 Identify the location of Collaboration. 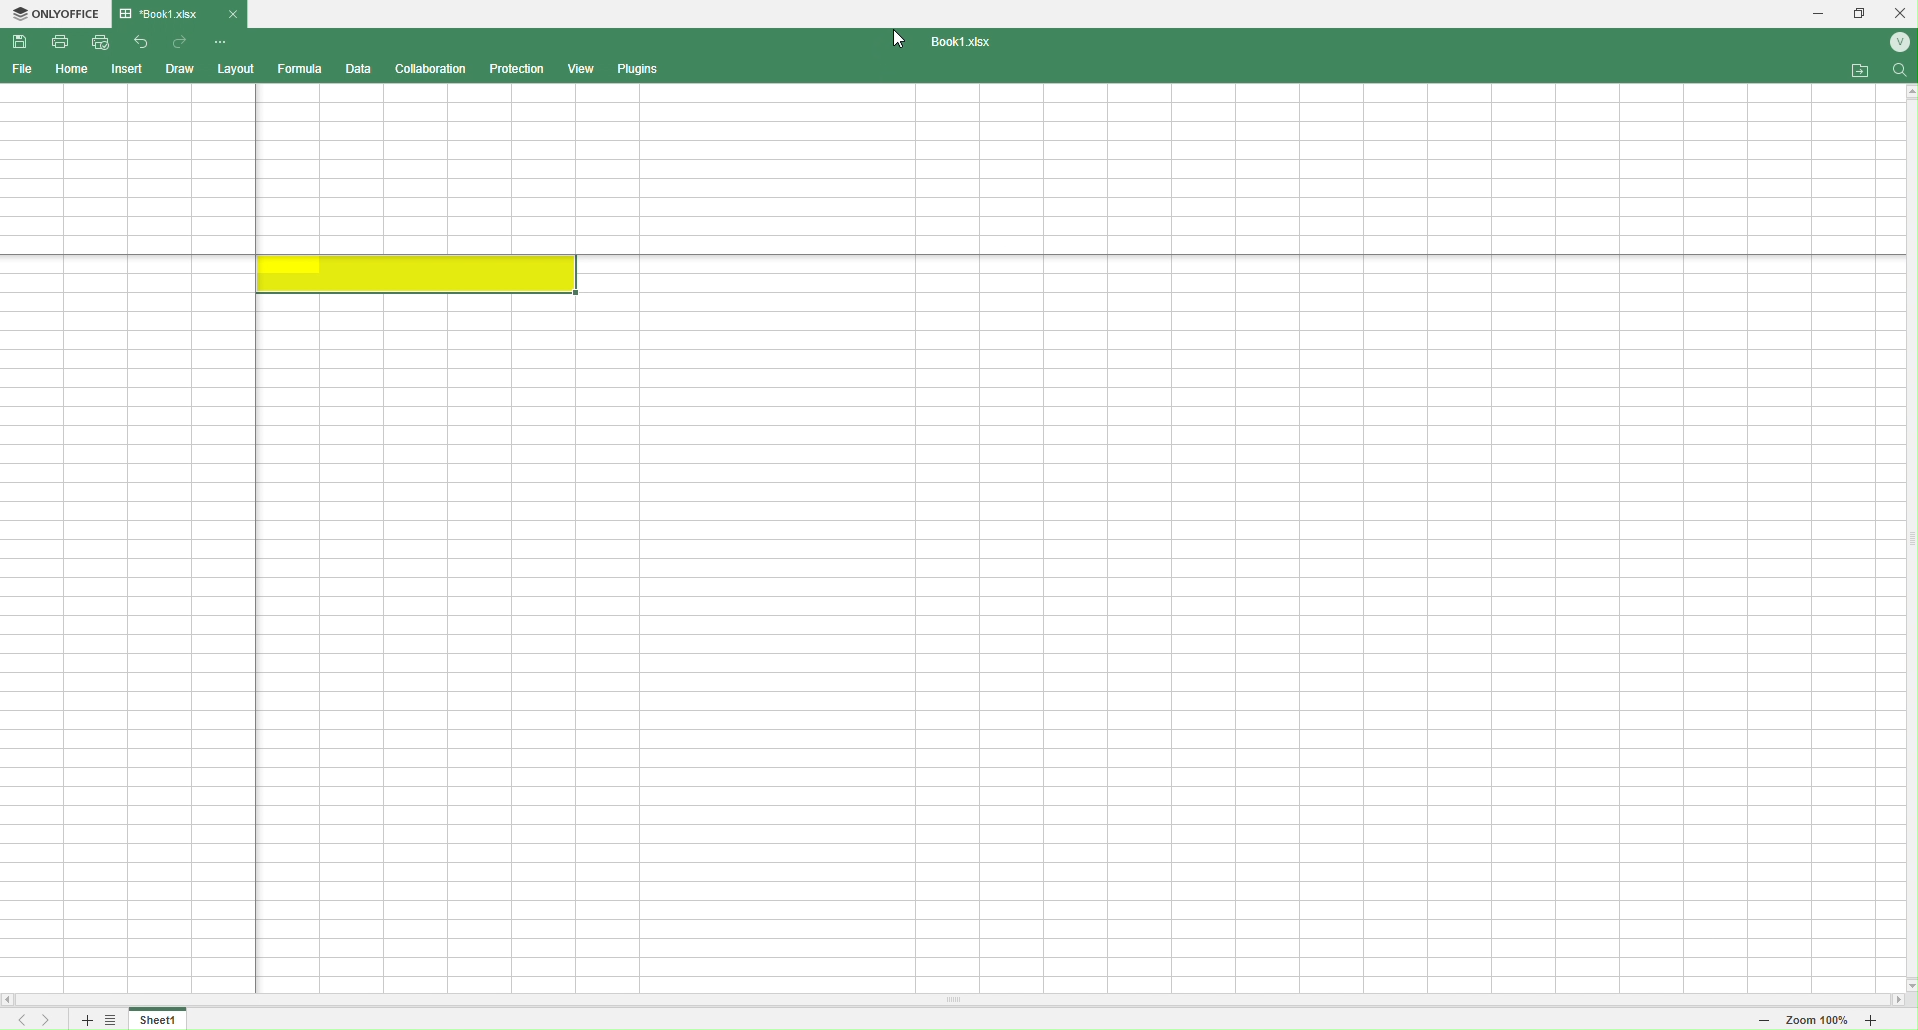
(432, 70).